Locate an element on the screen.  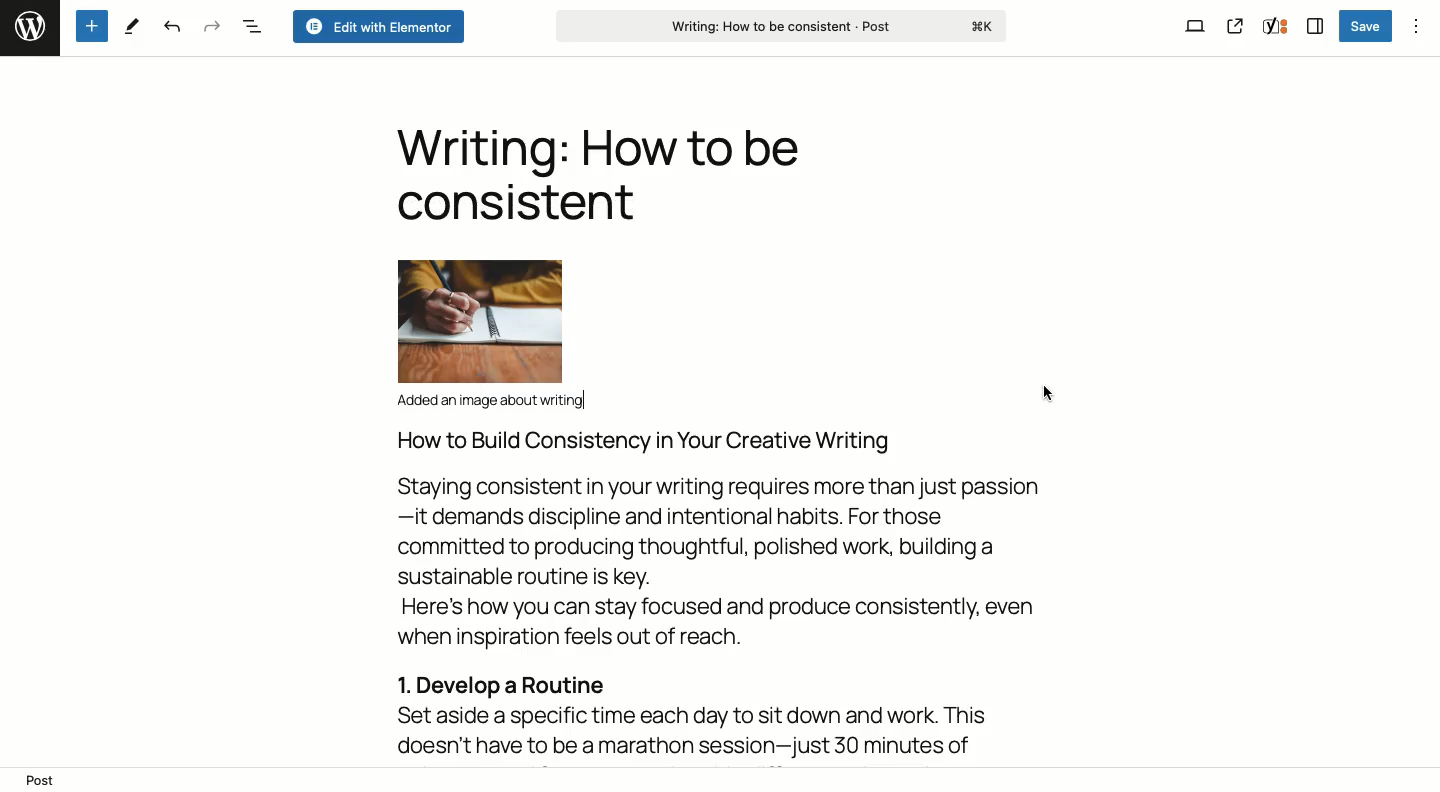
logo is located at coordinates (28, 28).